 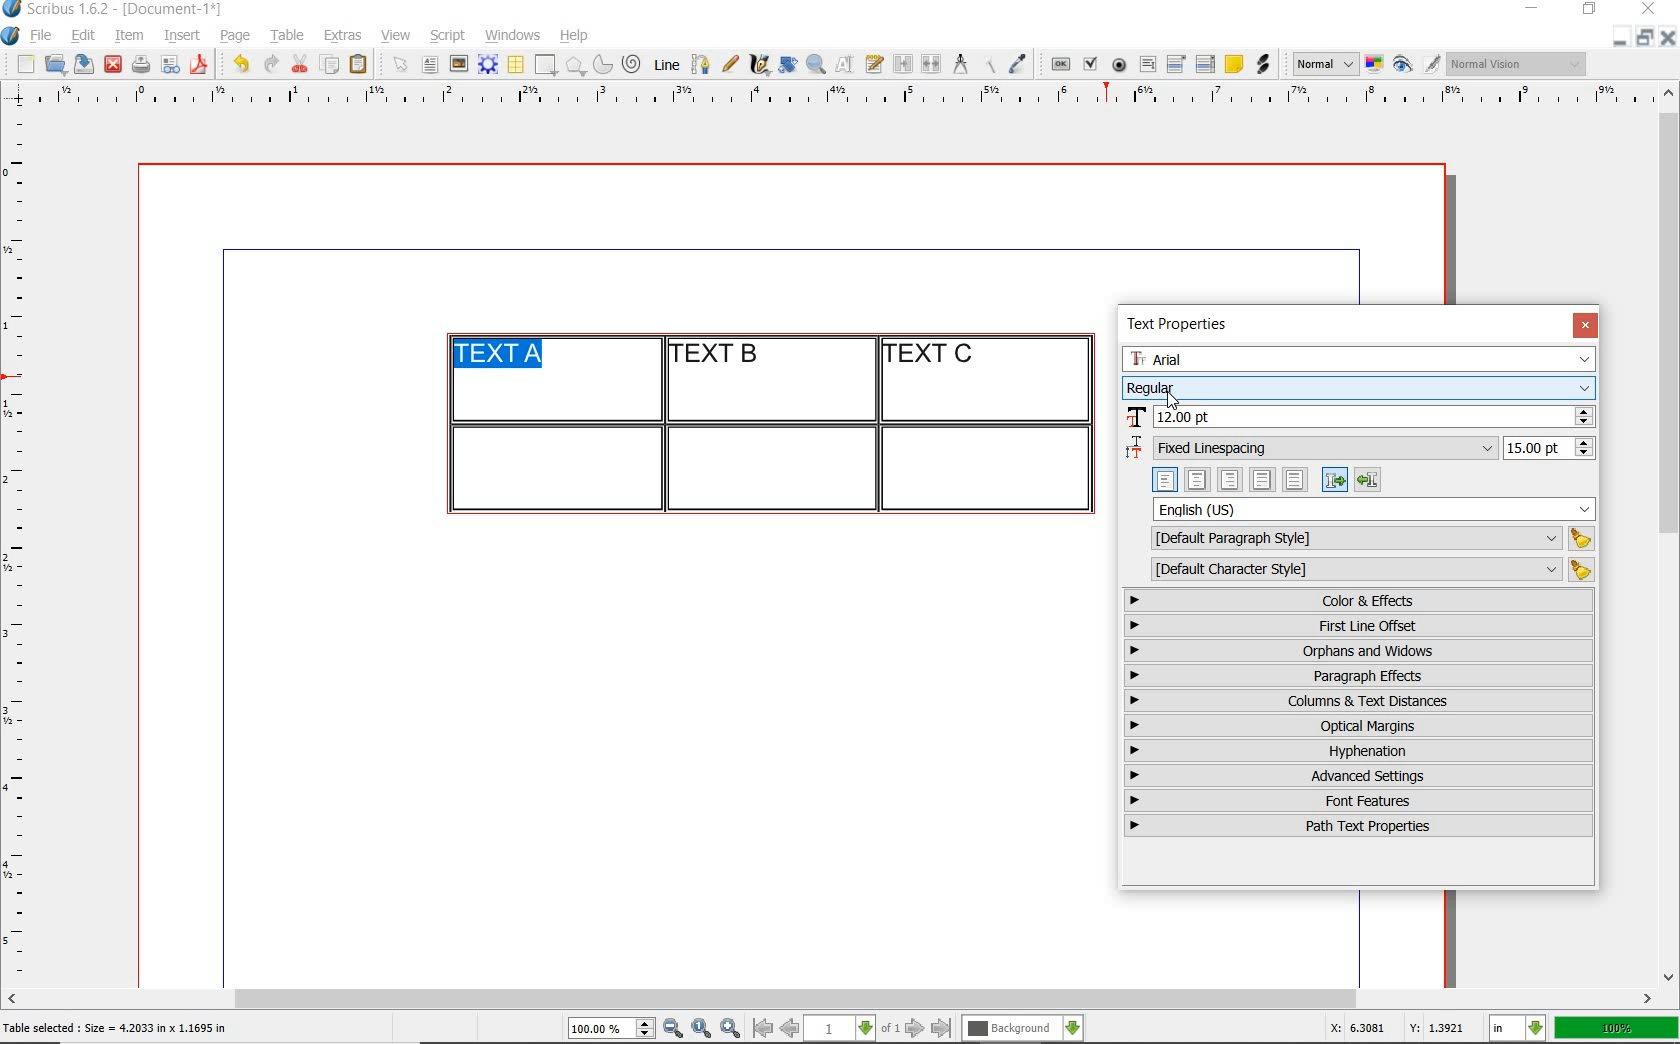 What do you see at coordinates (1356, 826) in the screenshot?
I see `path text properties` at bounding box center [1356, 826].